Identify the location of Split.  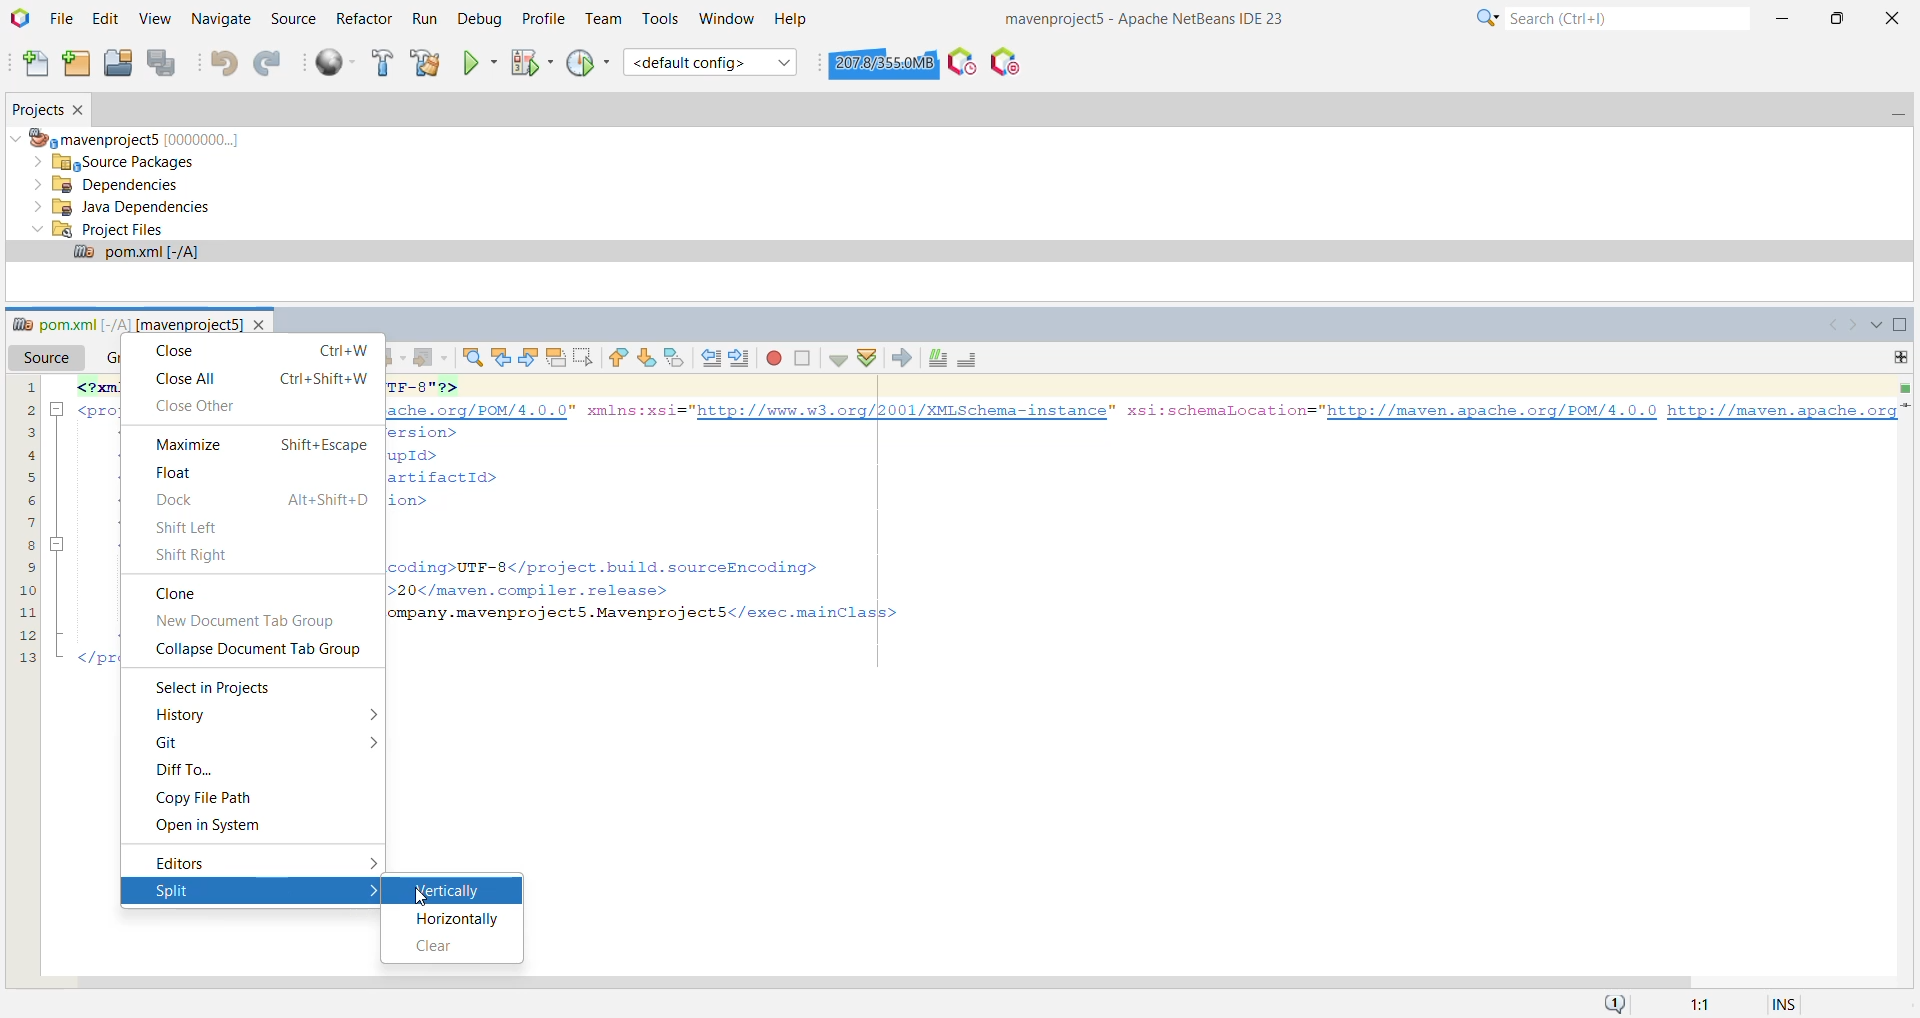
(231, 890).